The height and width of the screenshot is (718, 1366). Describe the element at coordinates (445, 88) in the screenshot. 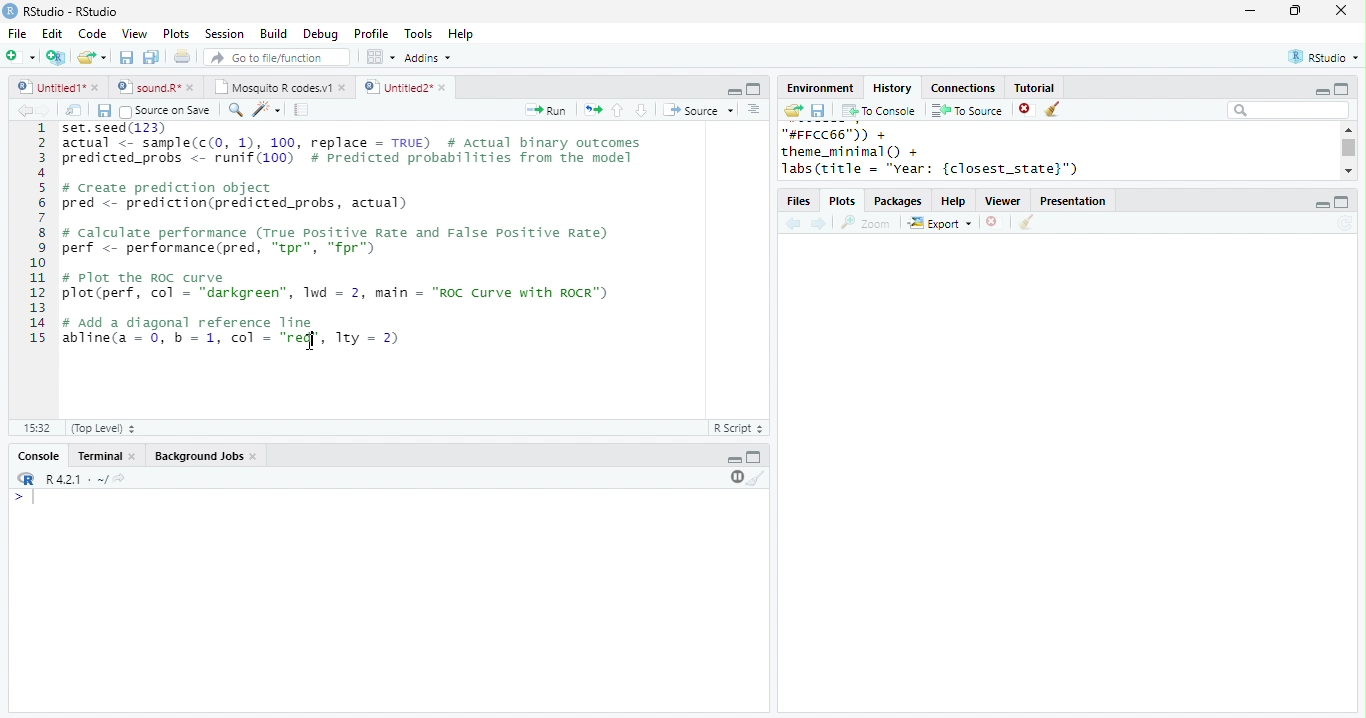

I see `close` at that location.